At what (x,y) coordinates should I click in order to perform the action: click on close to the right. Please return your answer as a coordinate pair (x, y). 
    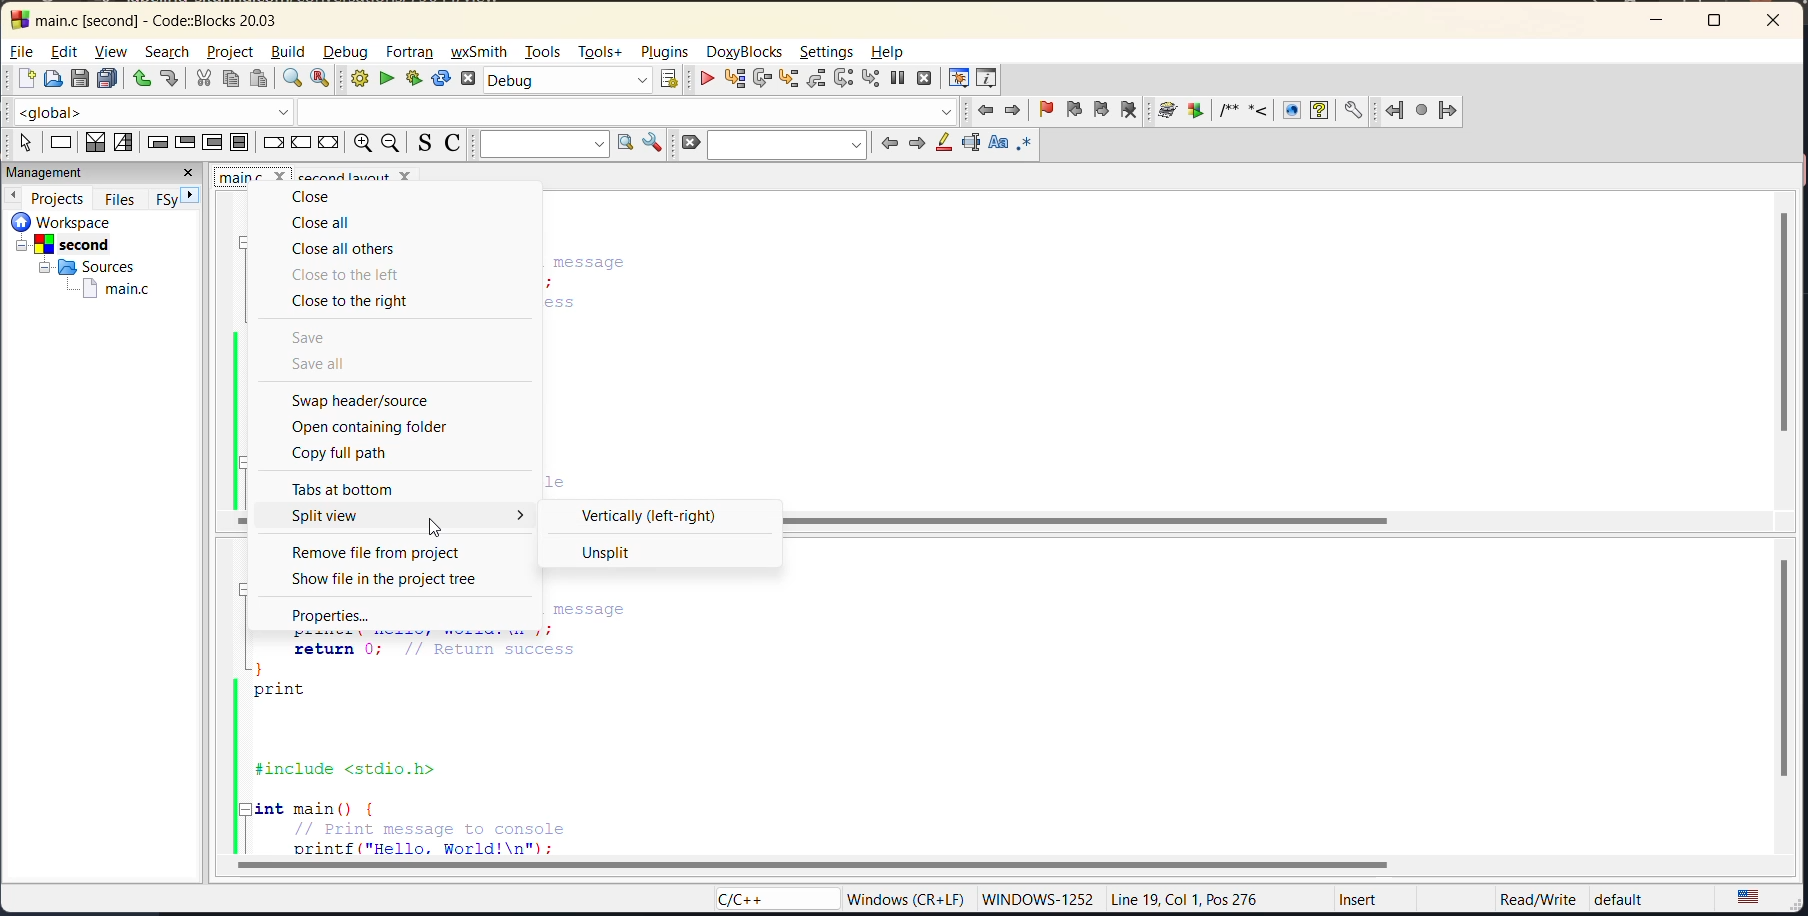
    Looking at the image, I should click on (355, 302).